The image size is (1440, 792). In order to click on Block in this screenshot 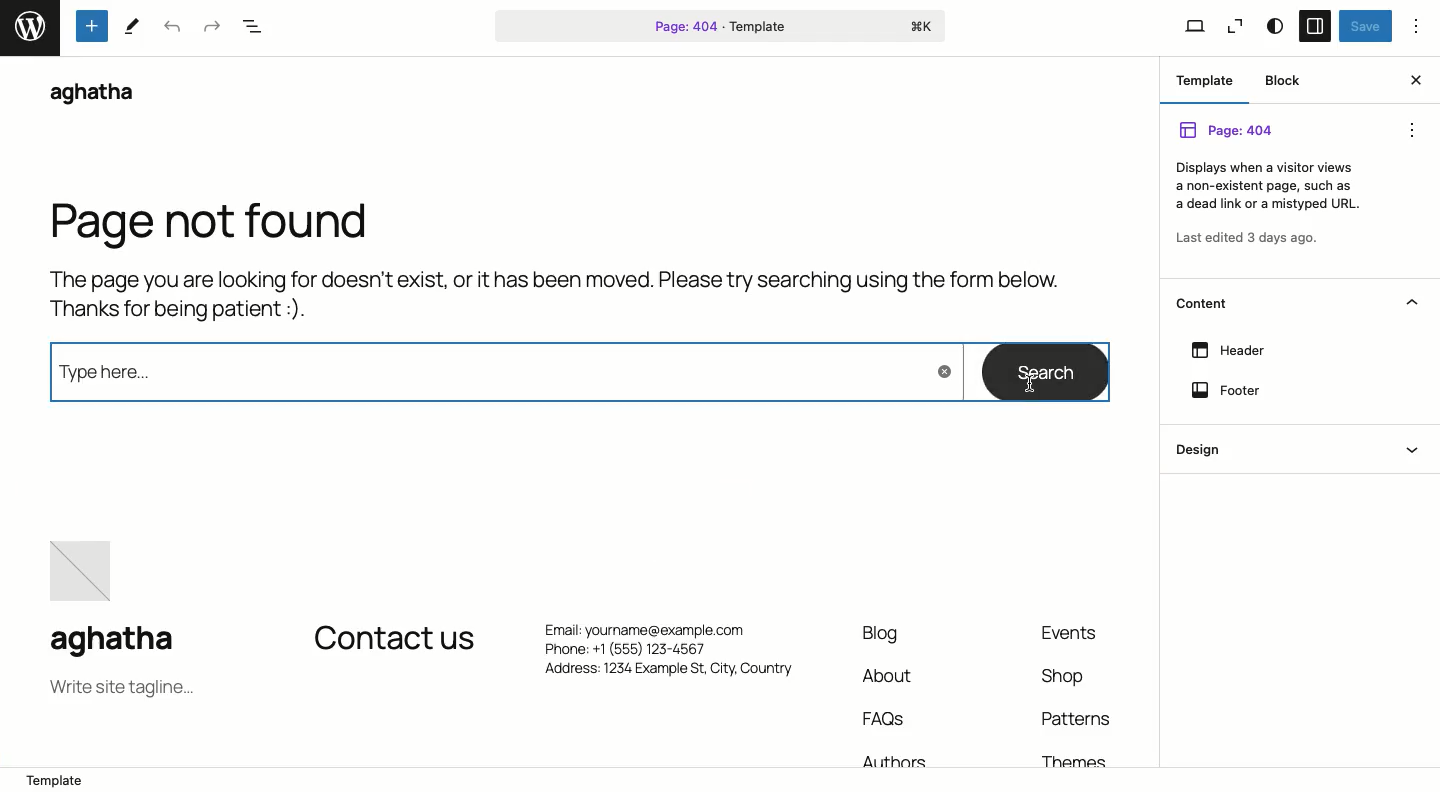, I will do `click(1277, 80)`.